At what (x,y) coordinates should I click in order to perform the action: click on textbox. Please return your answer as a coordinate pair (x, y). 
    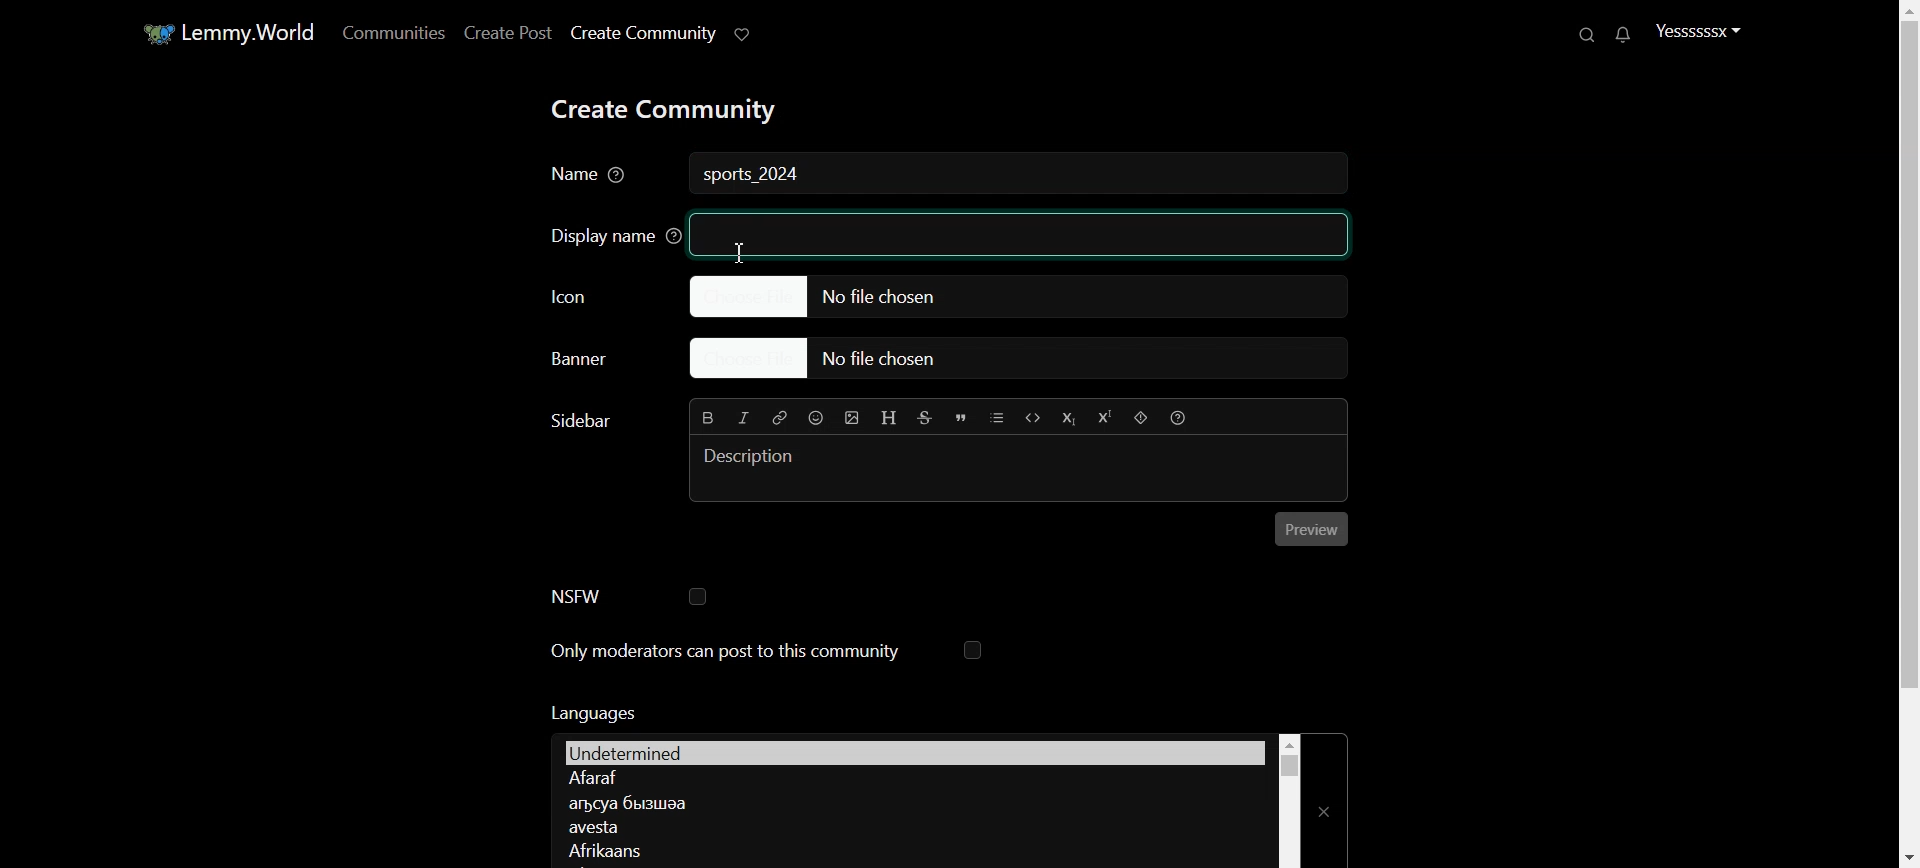
    Looking at the image, I should click on (1024, 234).